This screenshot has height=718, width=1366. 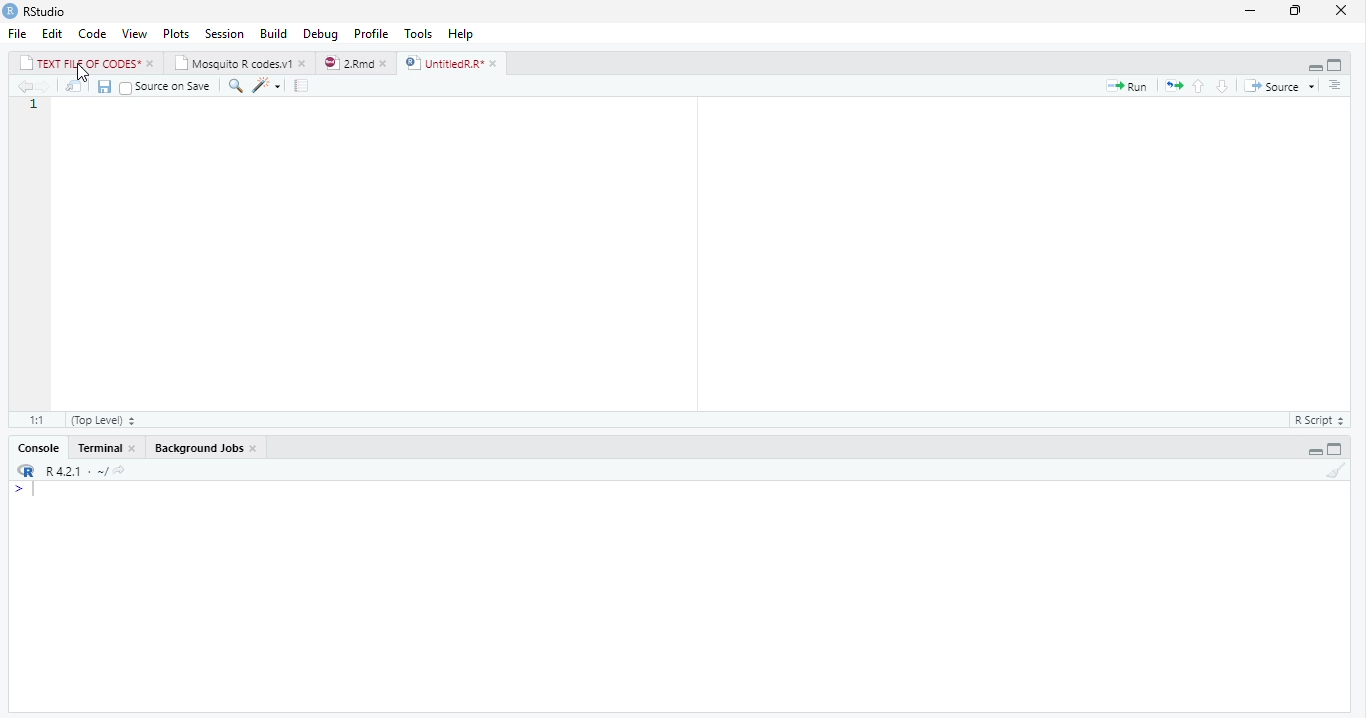 I want to click on Background Jobs, so click(x=199, y=448).